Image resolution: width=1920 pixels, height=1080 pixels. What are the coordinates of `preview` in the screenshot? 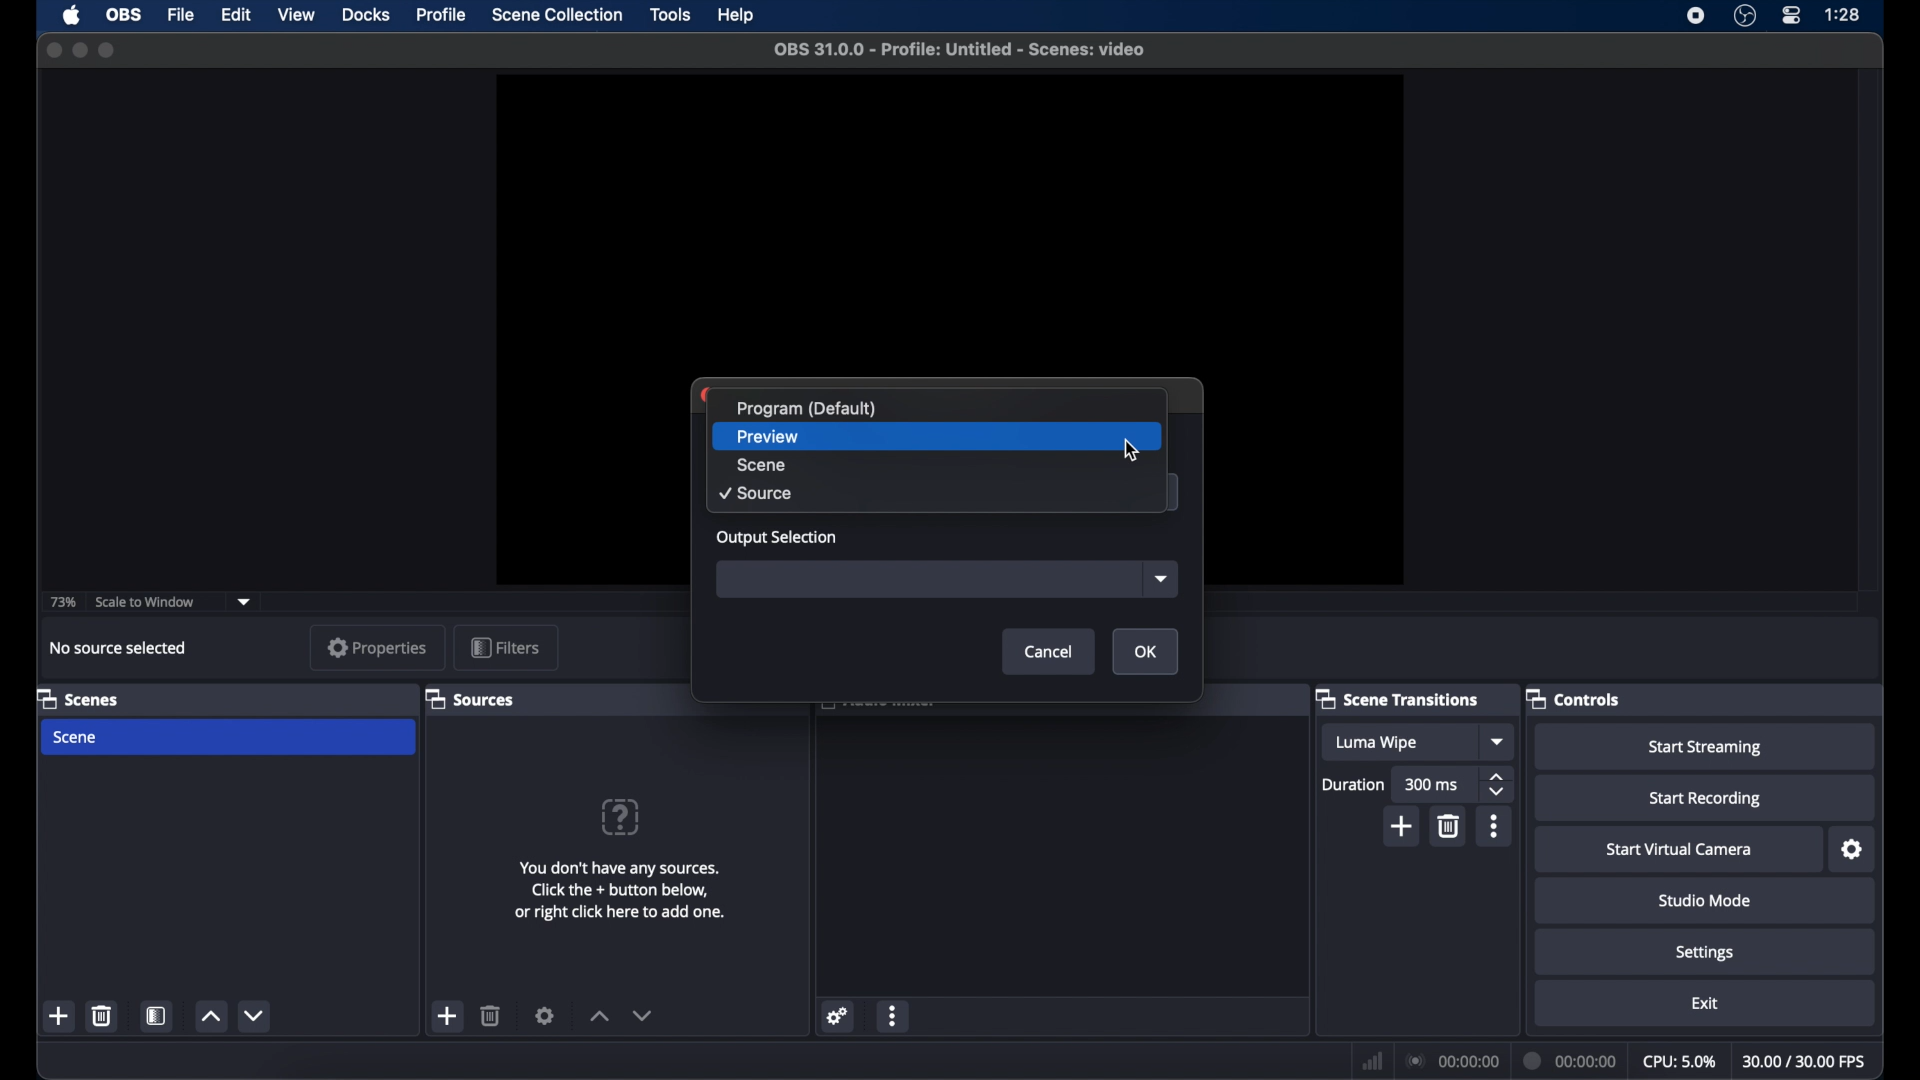 It's located at (937, 436).